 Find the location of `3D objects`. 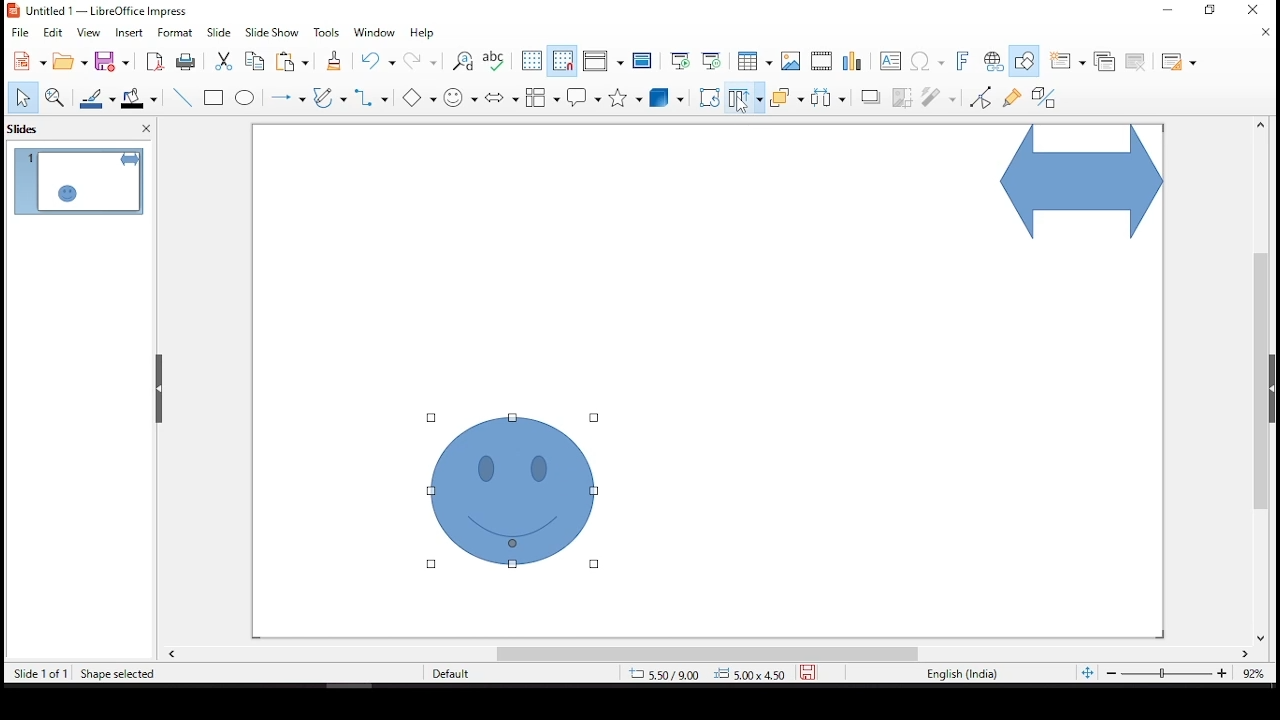

3D objects is located at coordinates (667, 99).